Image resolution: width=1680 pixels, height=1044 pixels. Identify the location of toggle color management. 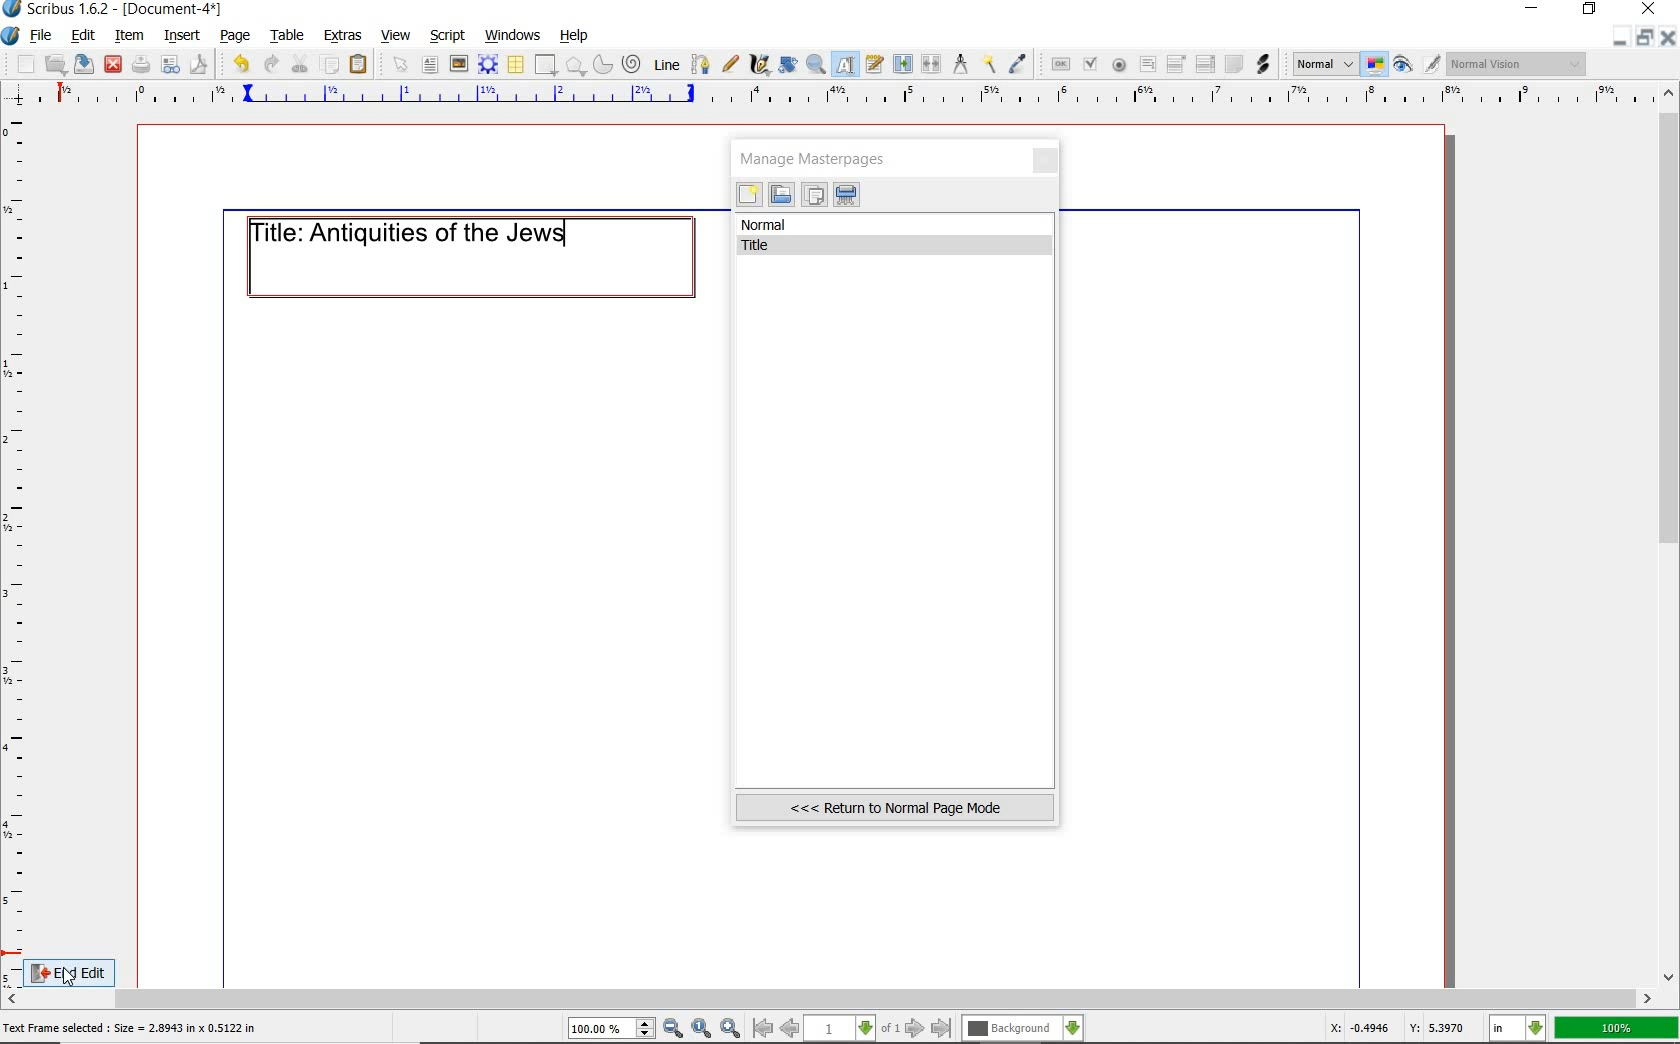
(1376, 66).